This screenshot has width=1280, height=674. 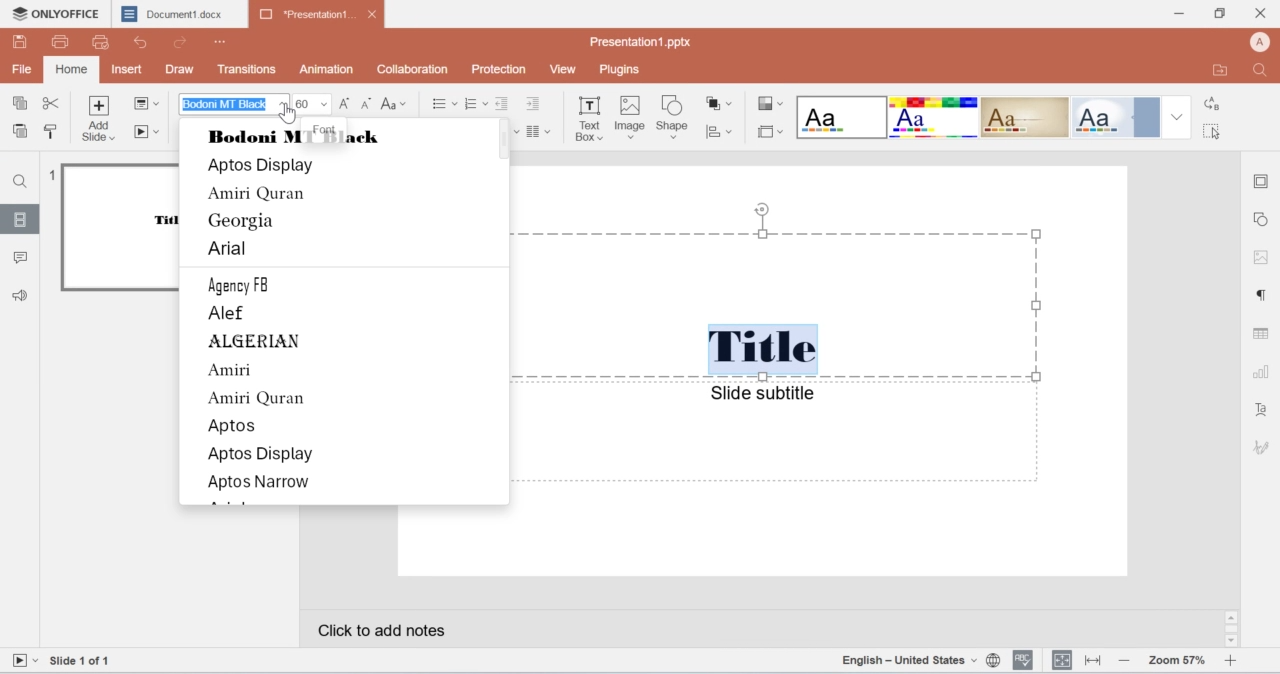 What do you see at coordinates (539, 132) in the screenshot?
I see `paragraph` at bounding box center [539, 132].